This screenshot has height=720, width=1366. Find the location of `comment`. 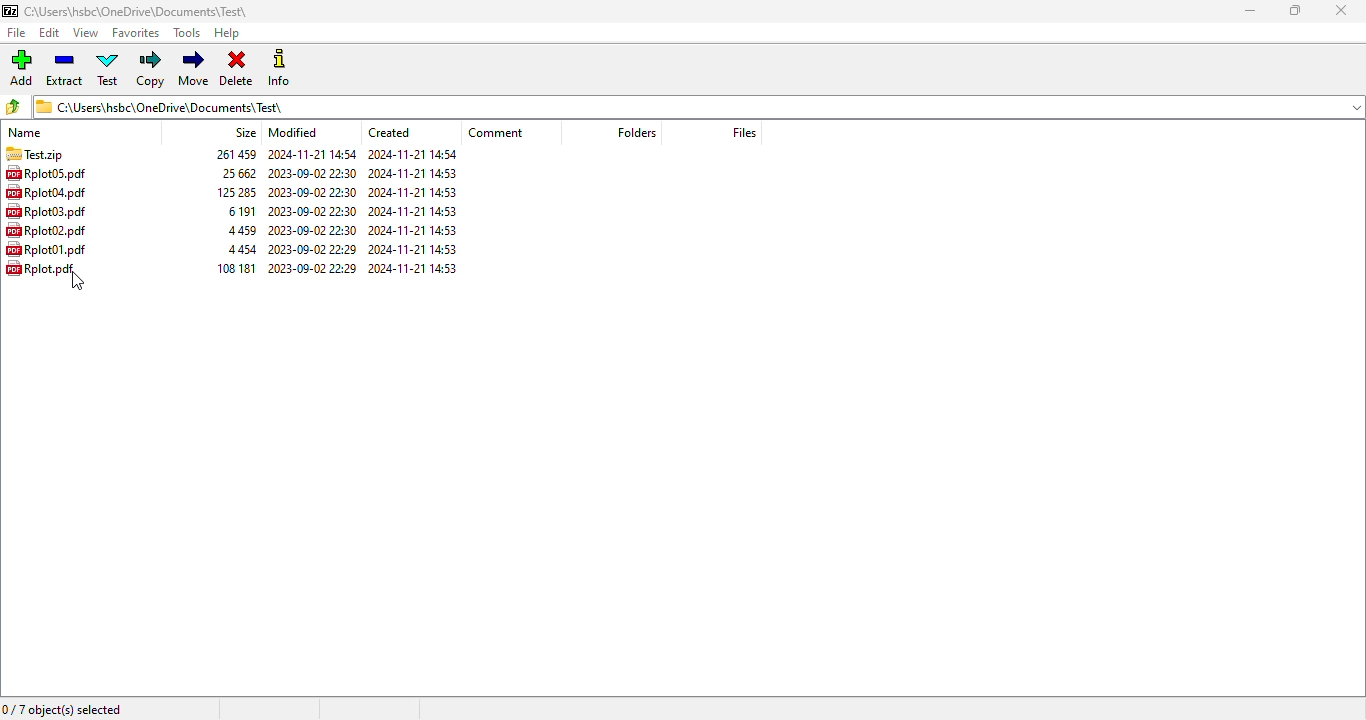

comment is located at coordinates (494, 133).